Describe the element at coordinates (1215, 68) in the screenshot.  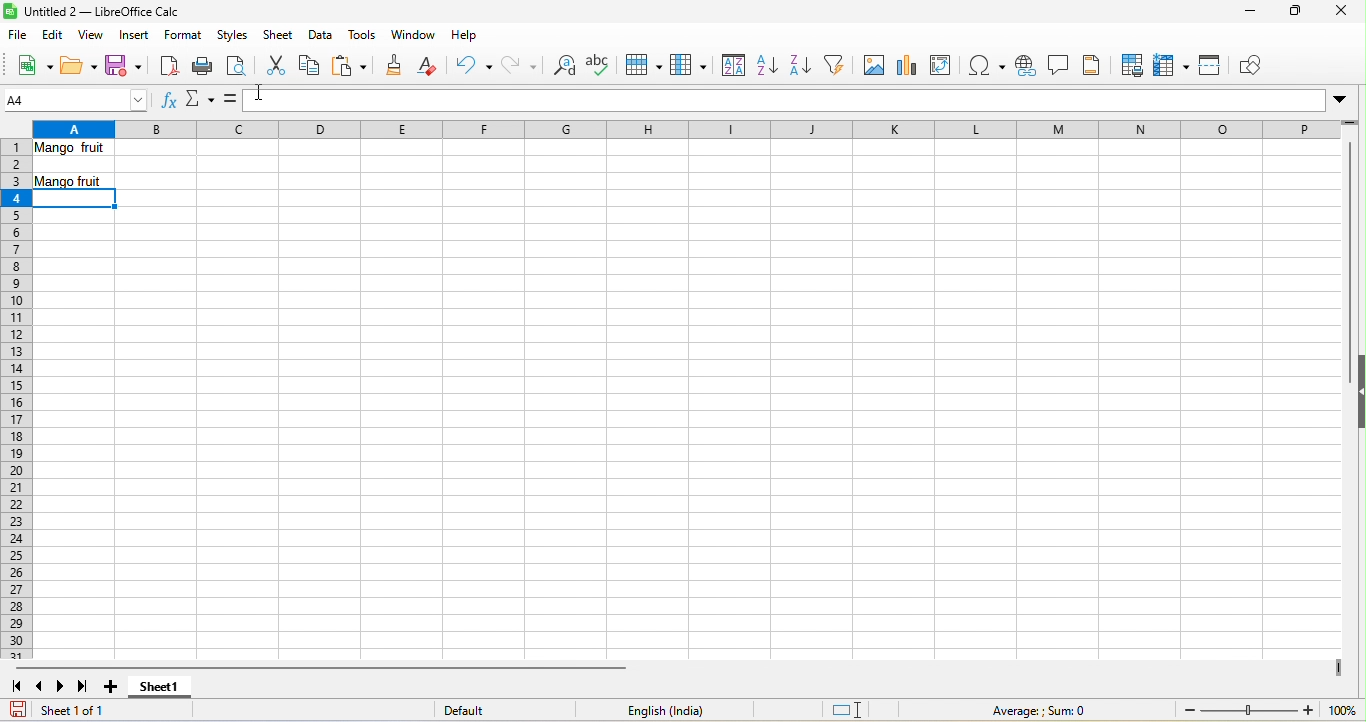
I see `split window` at that location.